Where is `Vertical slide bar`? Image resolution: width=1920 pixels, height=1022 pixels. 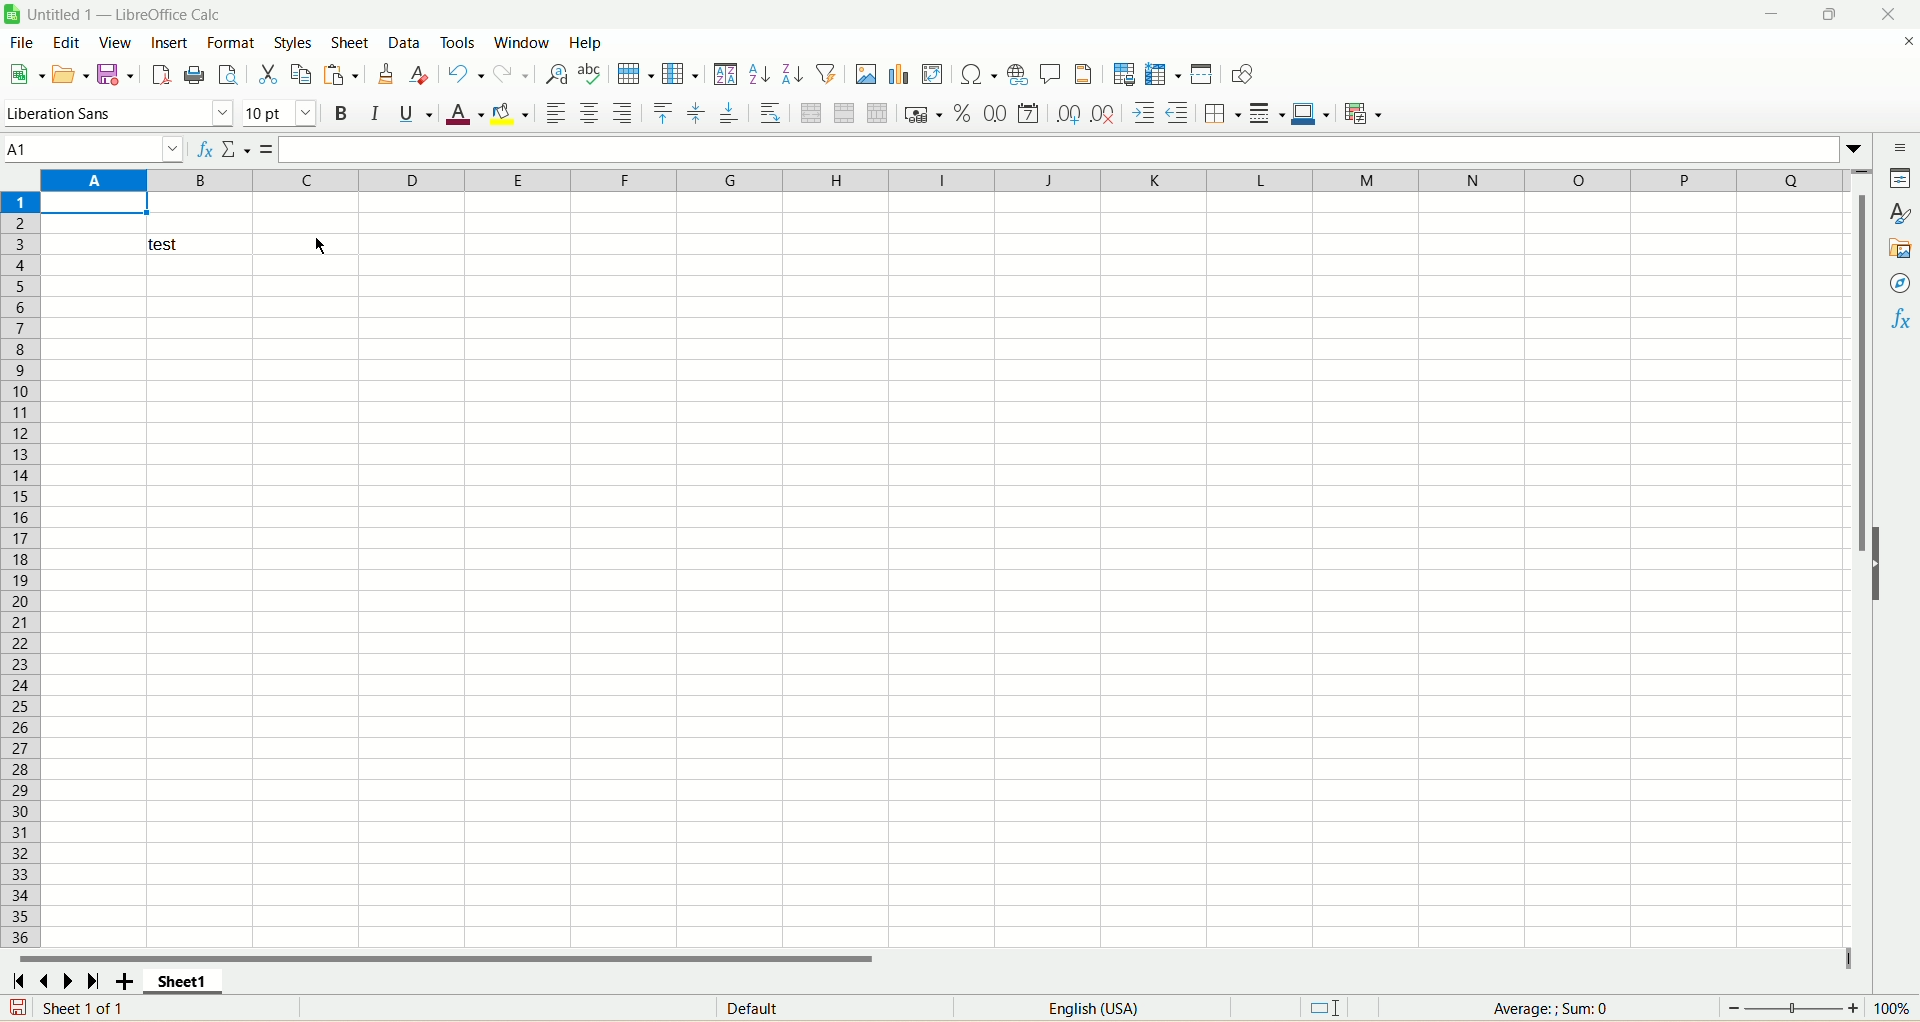 Vertical slide bar is located at coordinates (1860, 570).